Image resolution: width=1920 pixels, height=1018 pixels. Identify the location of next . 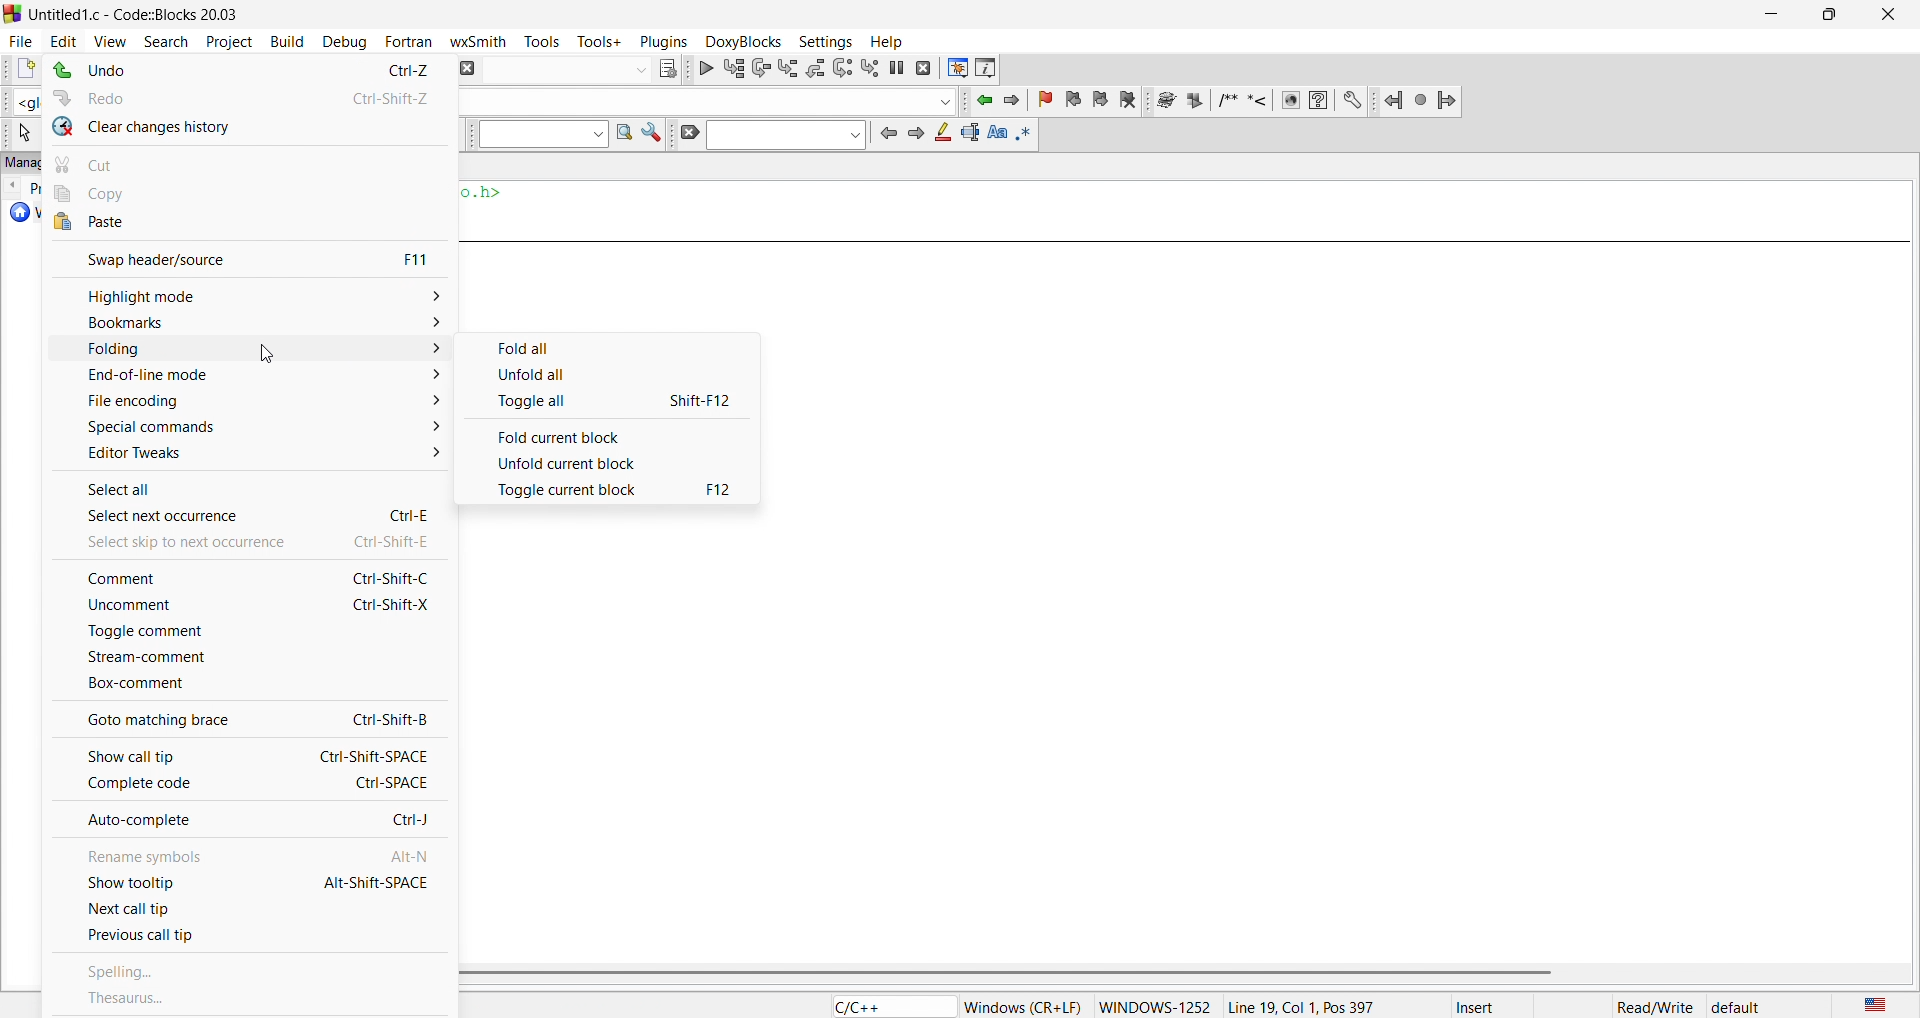
(914, 132).